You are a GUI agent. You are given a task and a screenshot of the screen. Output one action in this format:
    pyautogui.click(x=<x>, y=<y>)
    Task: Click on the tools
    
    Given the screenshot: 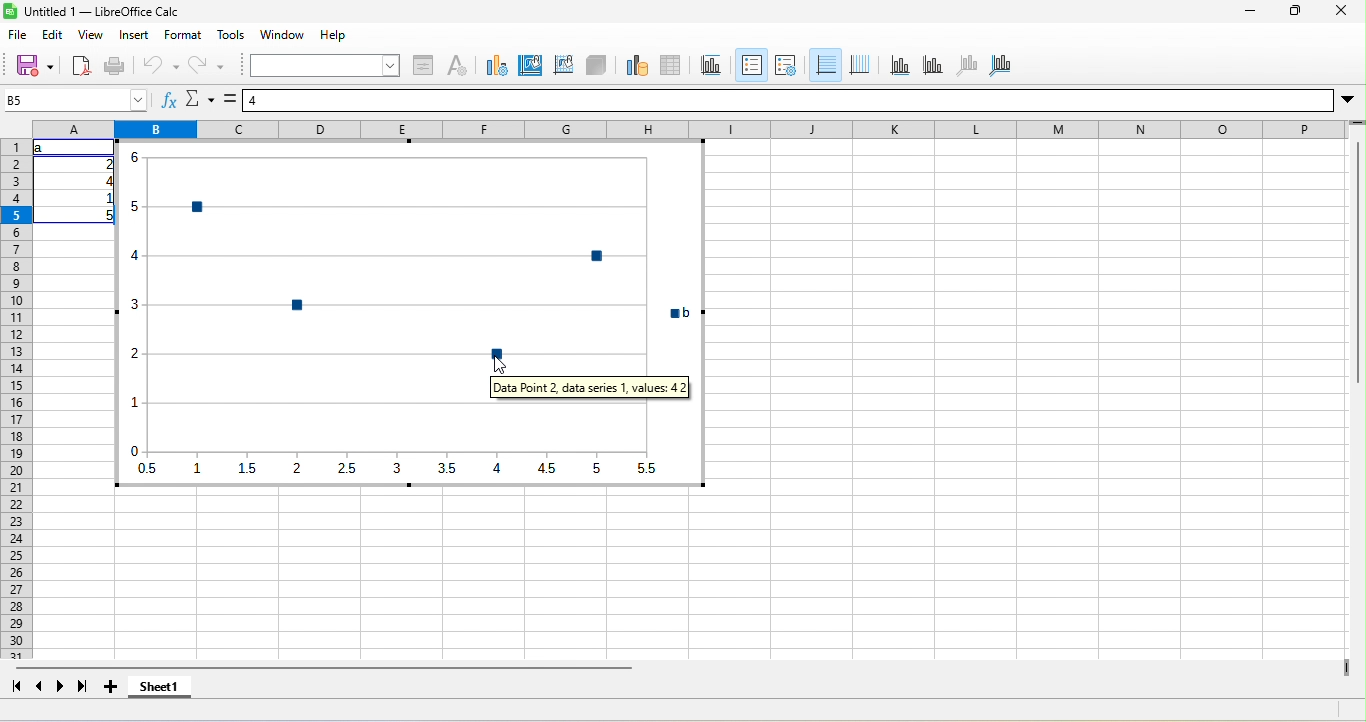 What is the action you would take?
    pyautogui.click(x=231, y=35)
    